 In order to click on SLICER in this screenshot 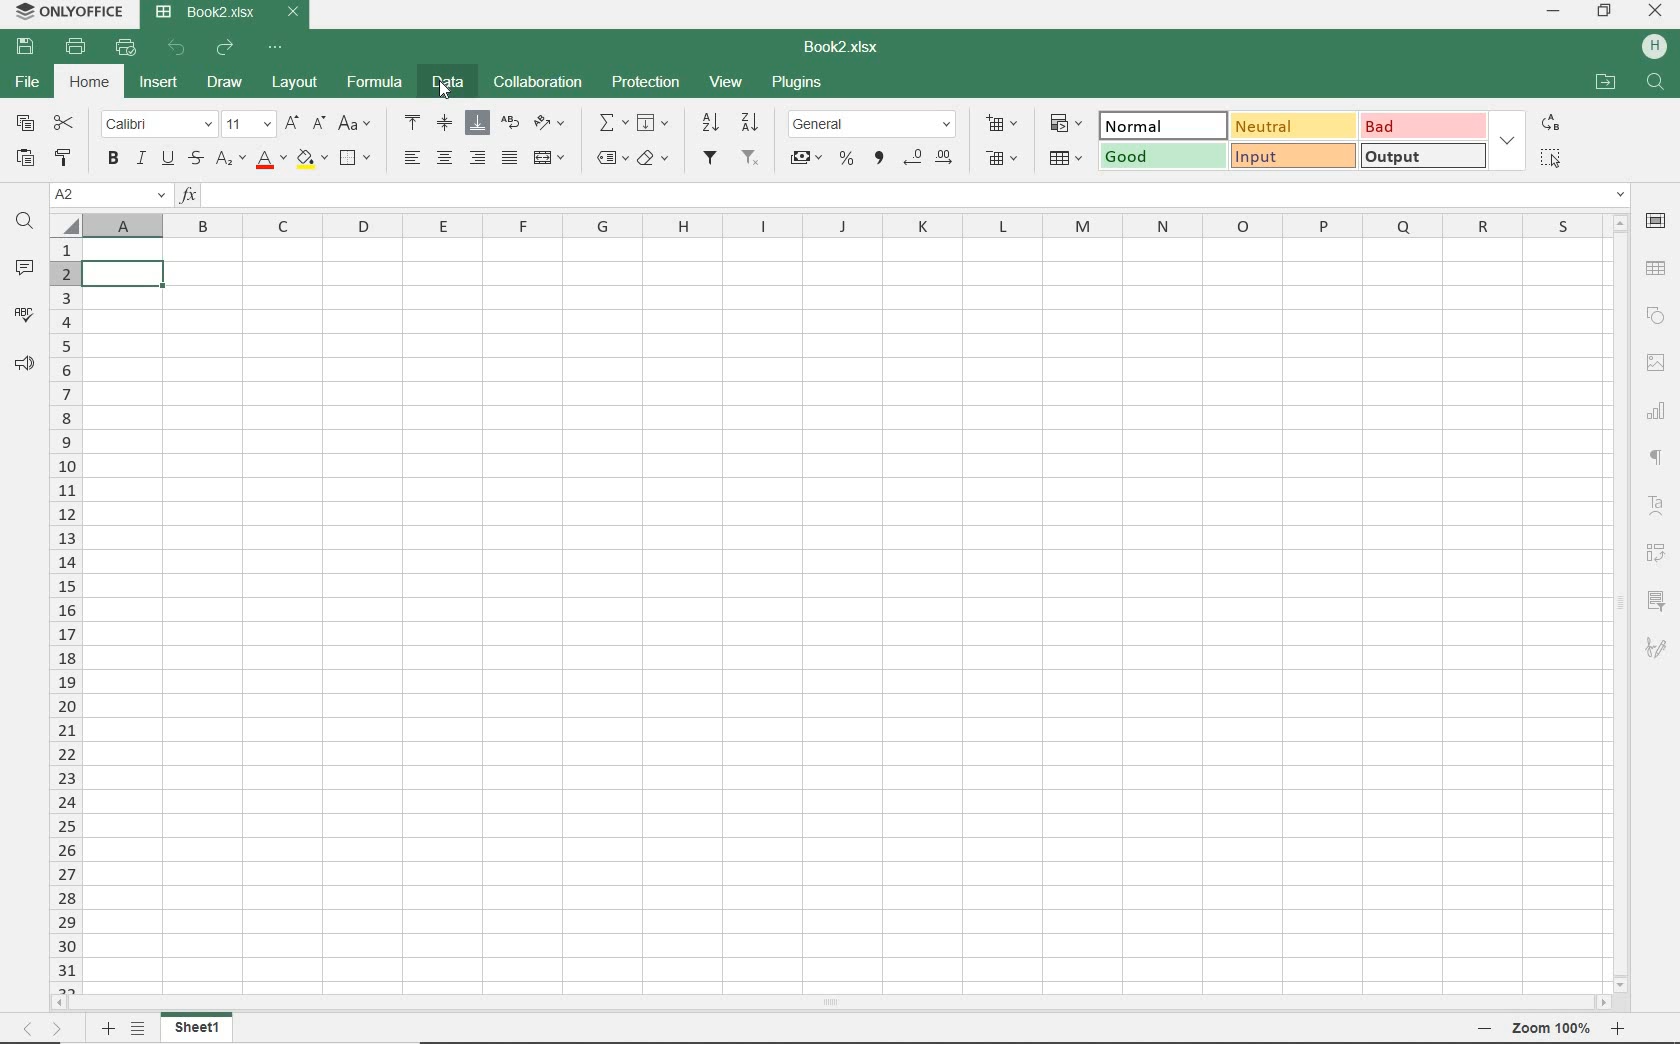, I will do `click(1656, 602)`.